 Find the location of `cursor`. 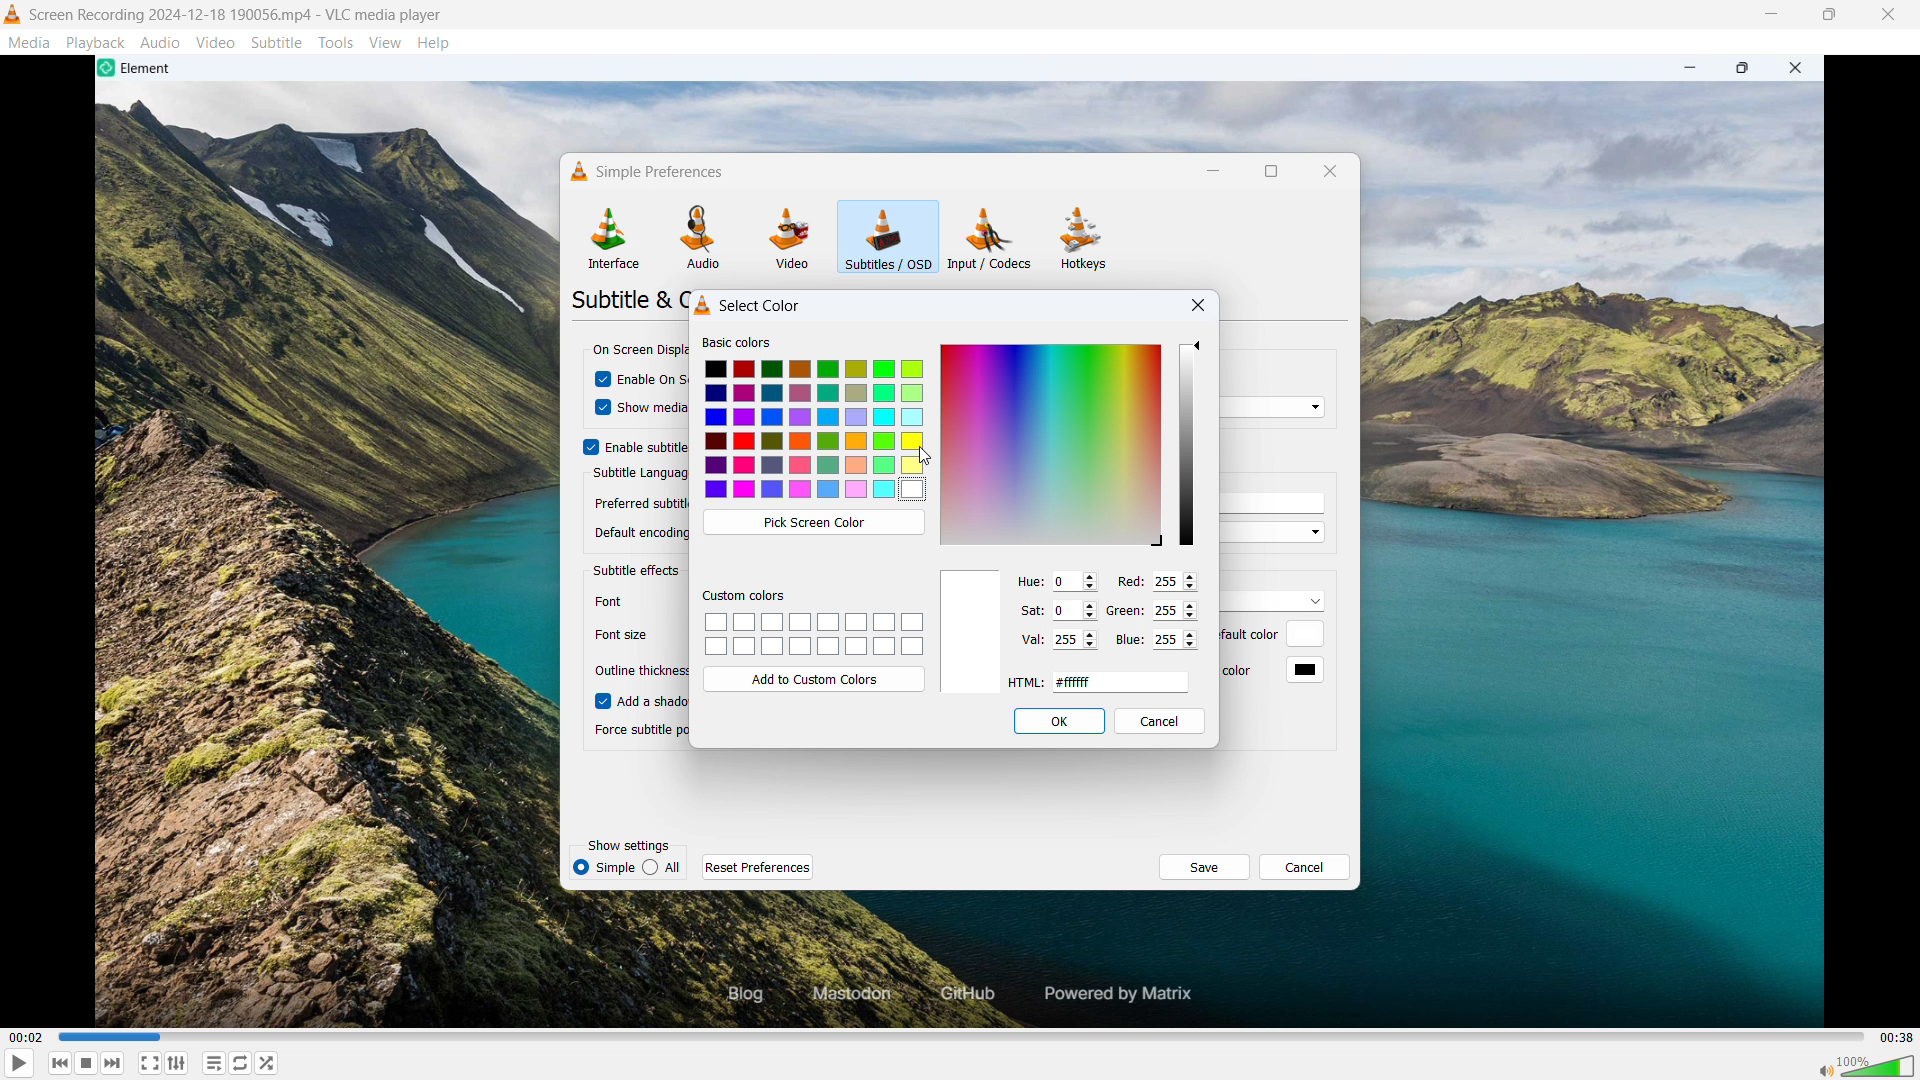

cursor is located at coordinates (599, 409).